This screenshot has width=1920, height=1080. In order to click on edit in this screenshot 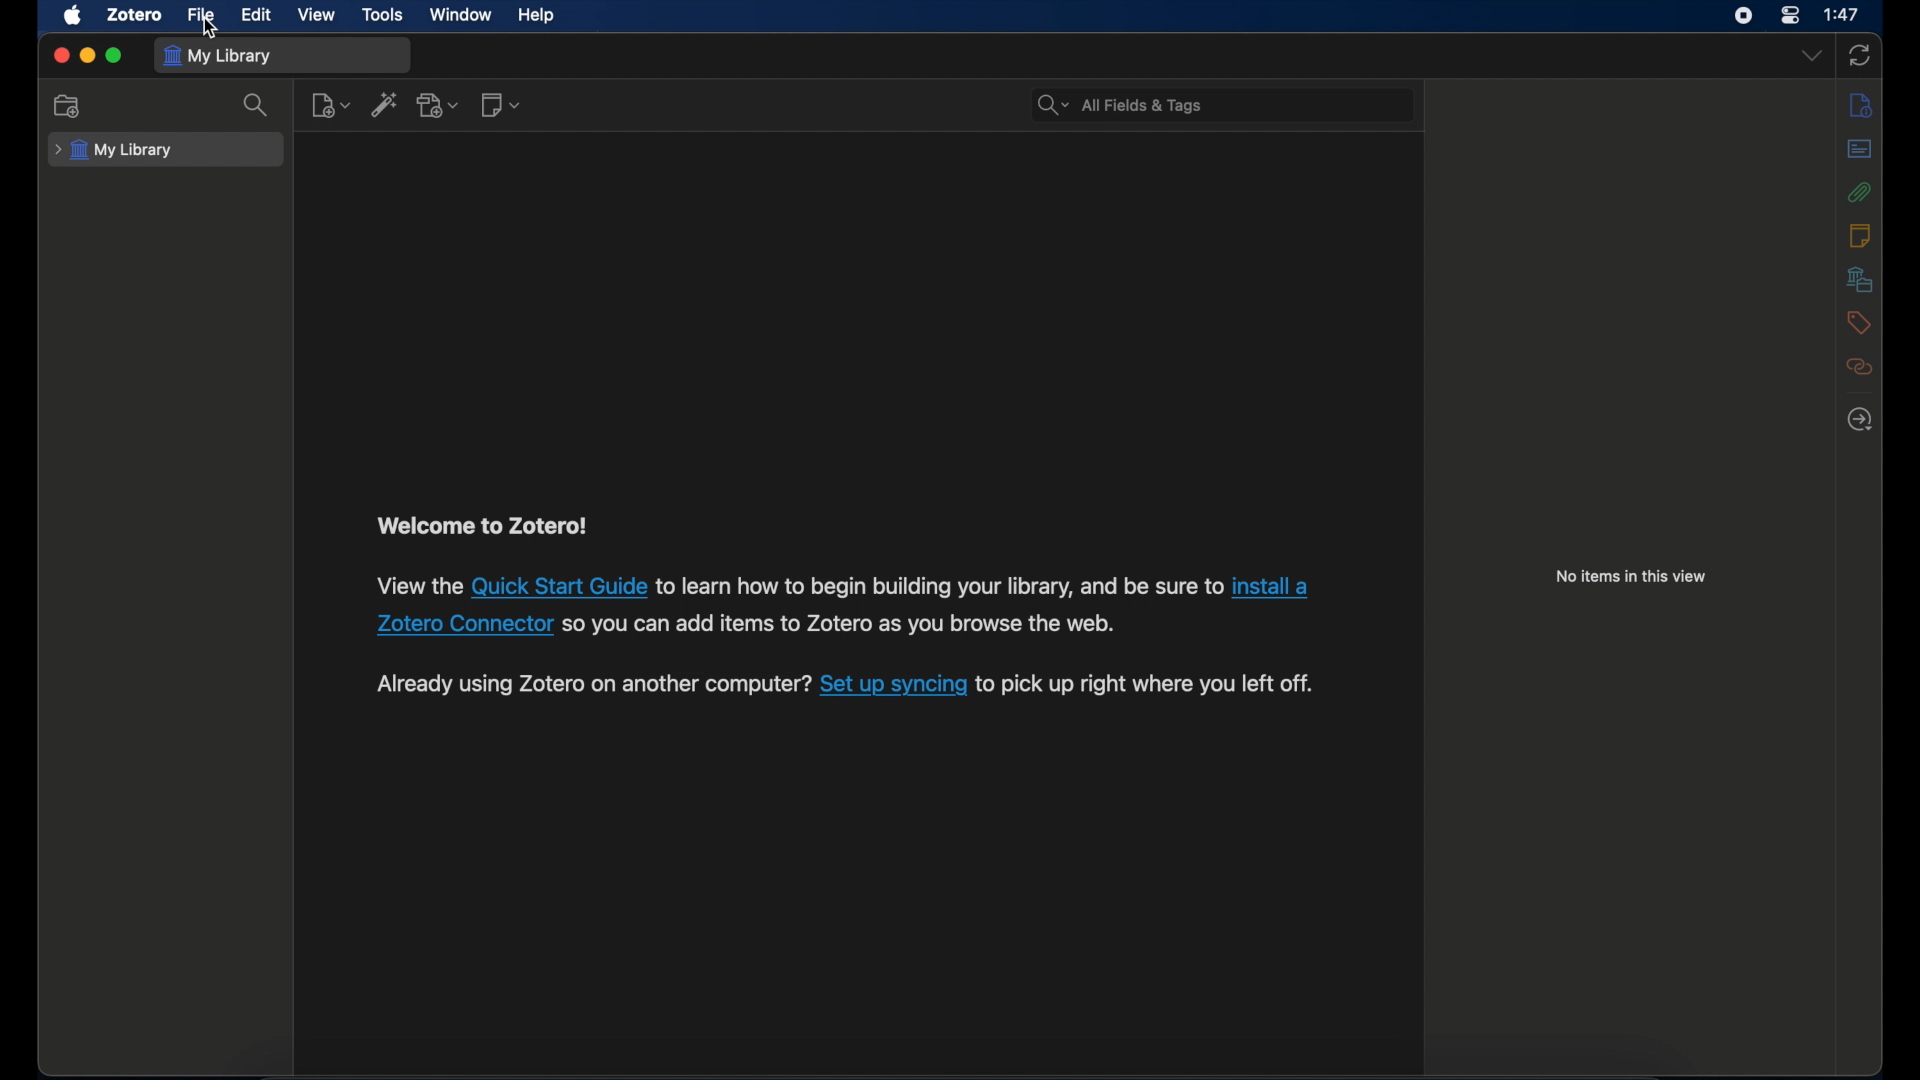, I will do `click(256, 14)`.